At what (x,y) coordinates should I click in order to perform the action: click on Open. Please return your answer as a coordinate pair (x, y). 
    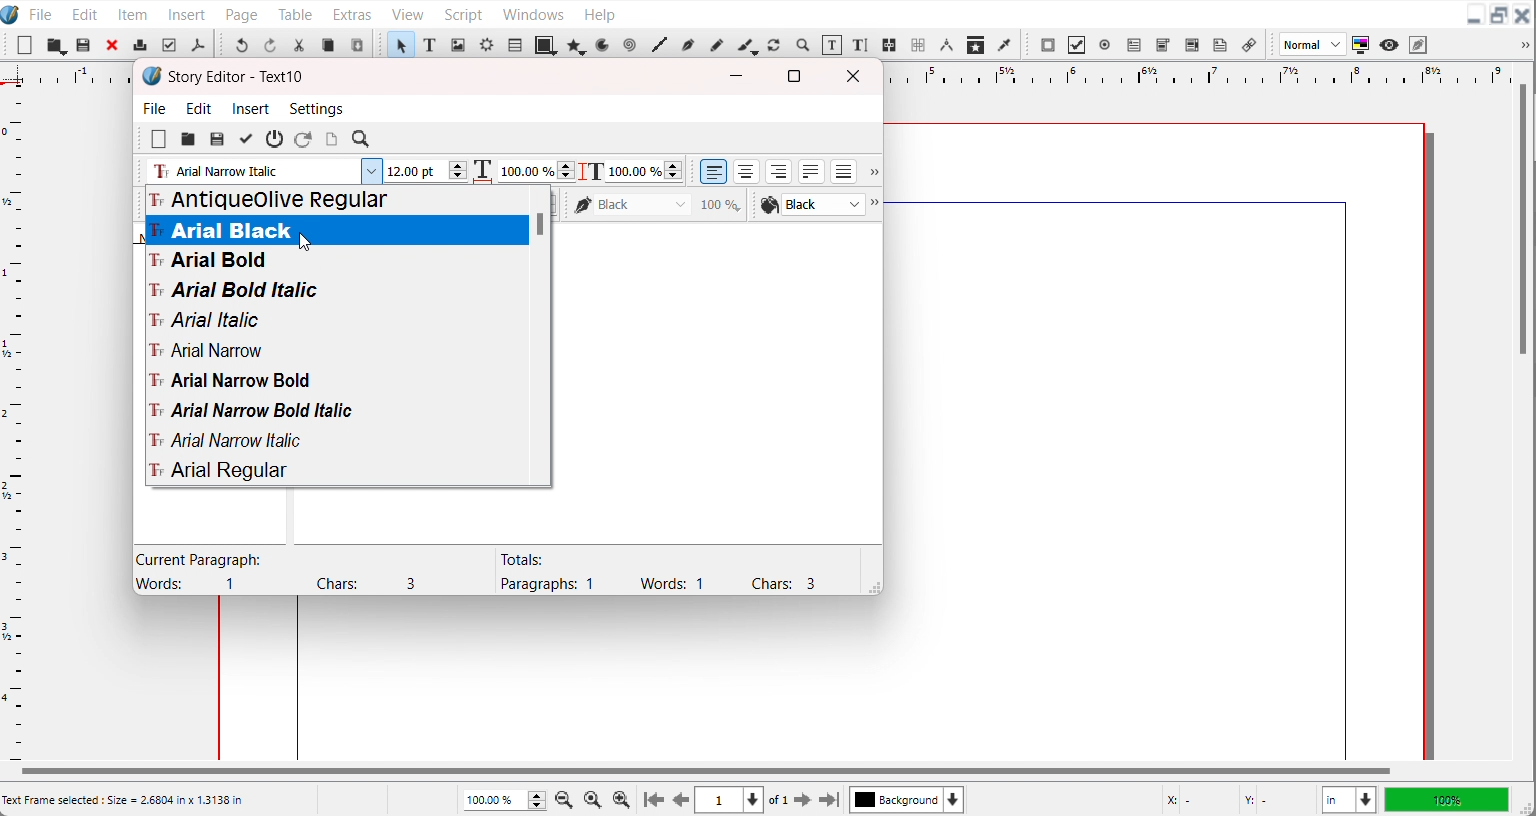
    Looking at the image, I should click on (85, 46).